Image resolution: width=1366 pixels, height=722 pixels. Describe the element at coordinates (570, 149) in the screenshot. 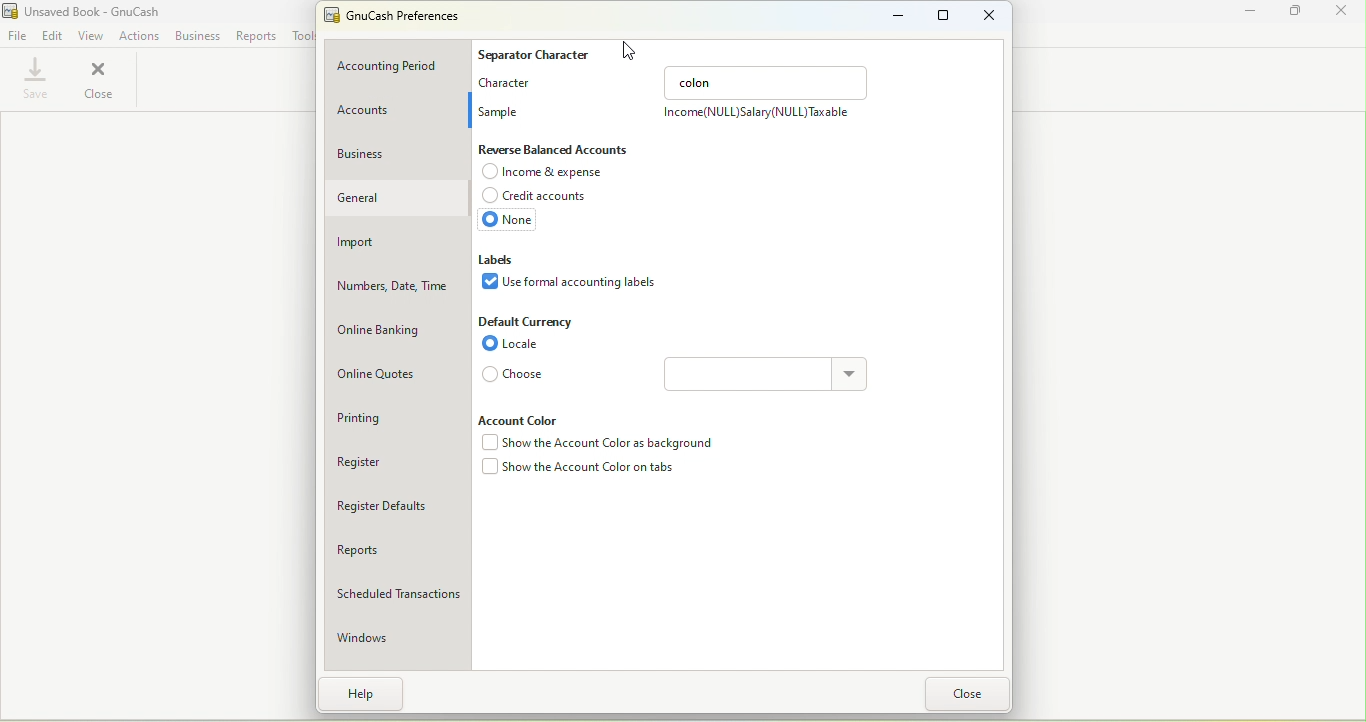

I see `Reverse Balanced accounts` at that location.